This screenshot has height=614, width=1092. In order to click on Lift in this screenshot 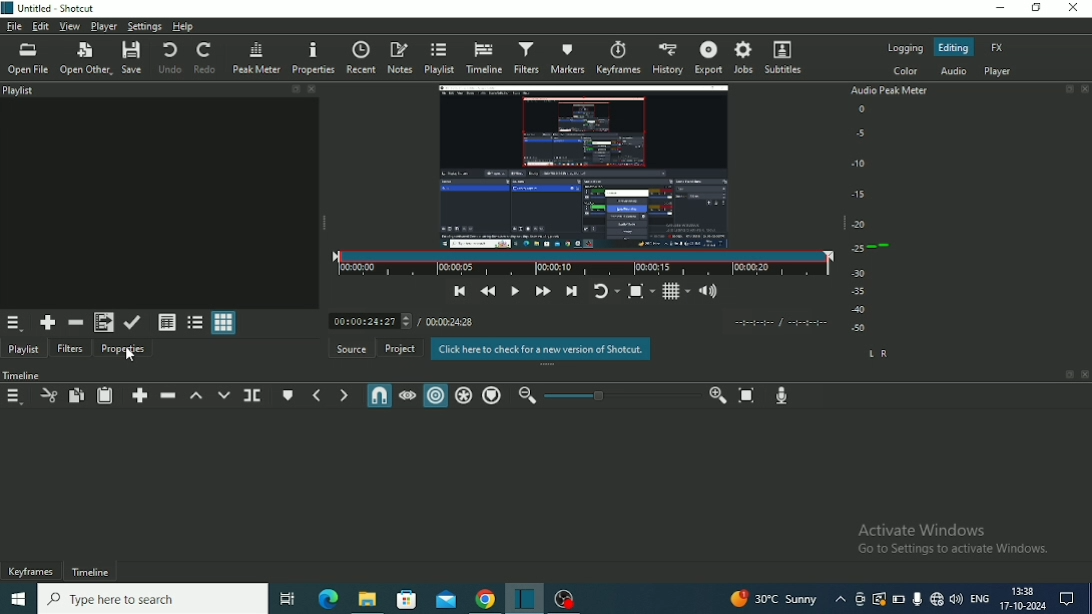, I will do `click(196, 395)`.